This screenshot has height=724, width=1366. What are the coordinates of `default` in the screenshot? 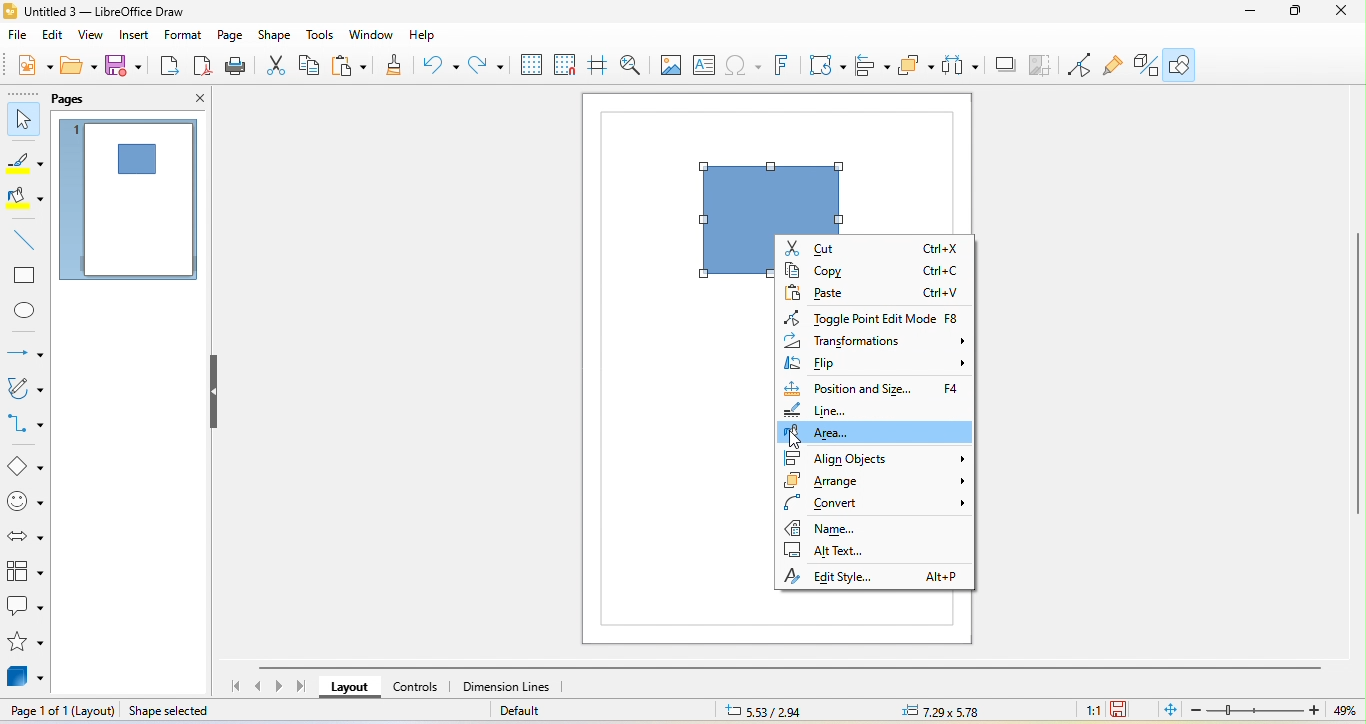 It's located at (549, 711).